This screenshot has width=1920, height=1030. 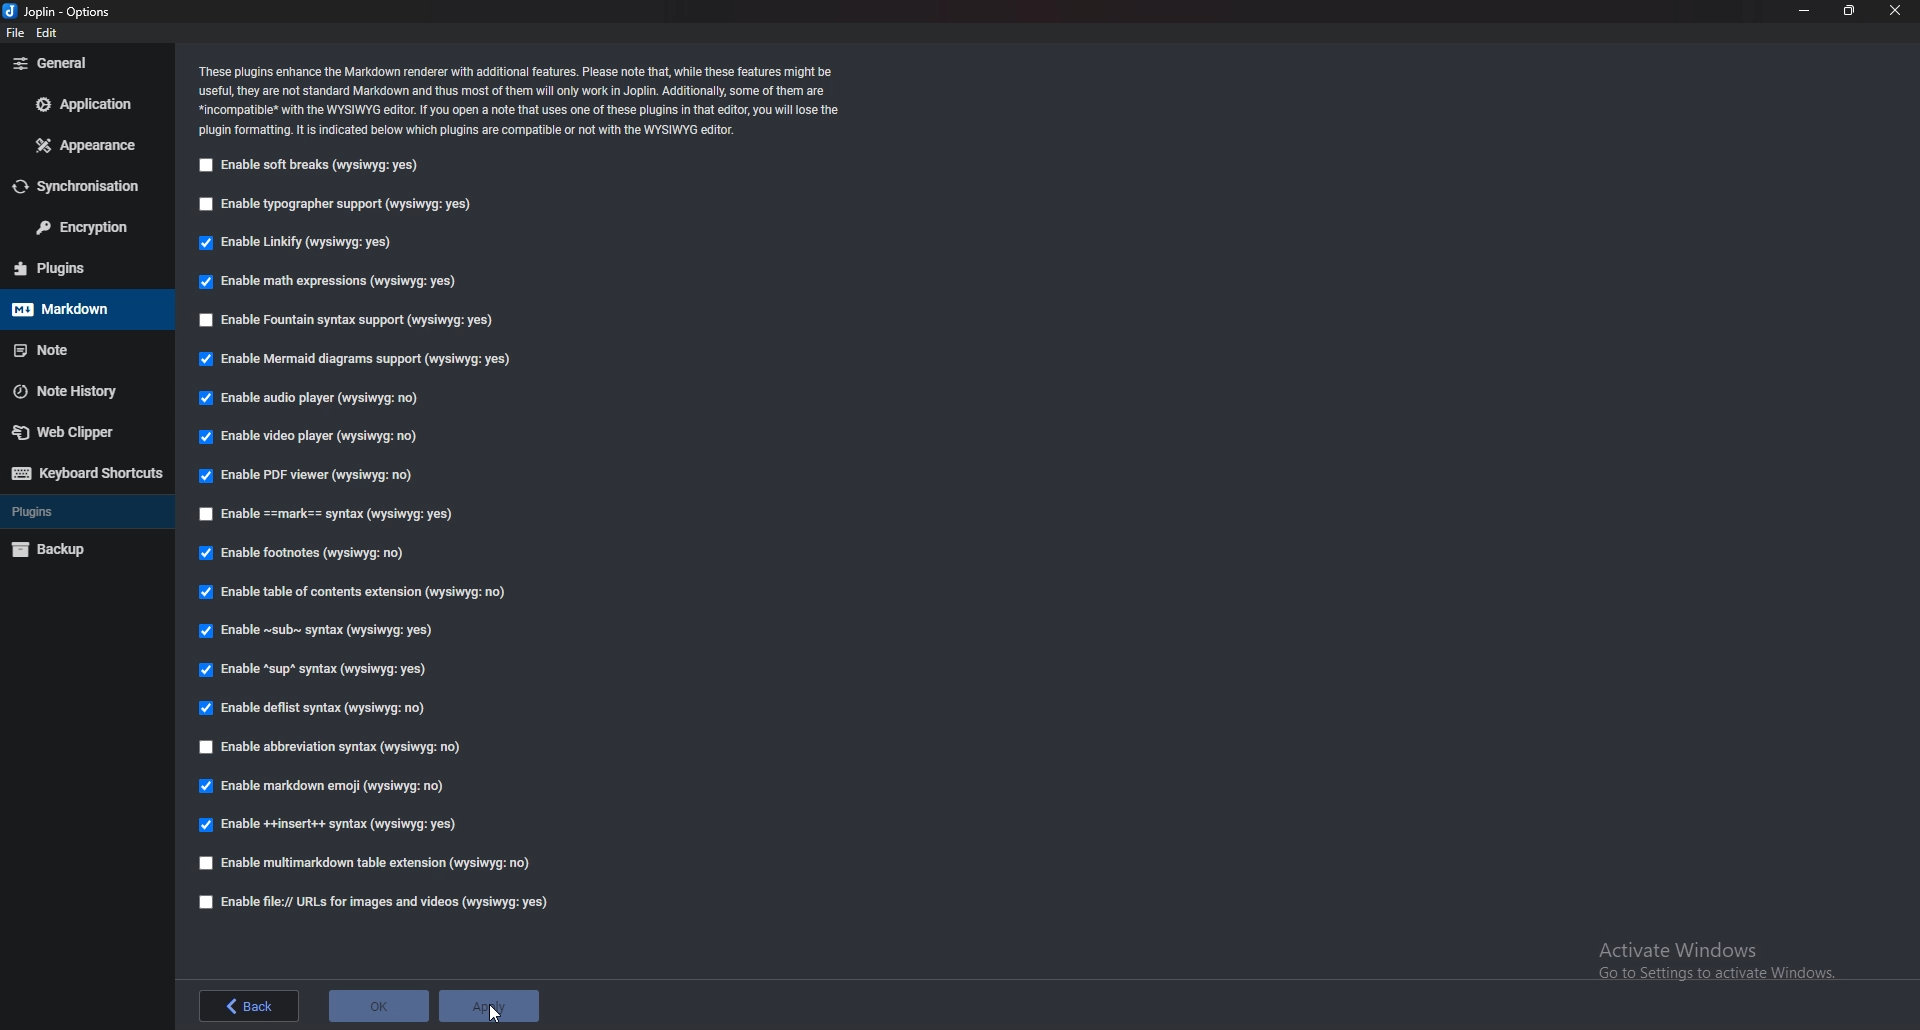 I want to click on Enable P D F viewer, so click(x=303, y=476).